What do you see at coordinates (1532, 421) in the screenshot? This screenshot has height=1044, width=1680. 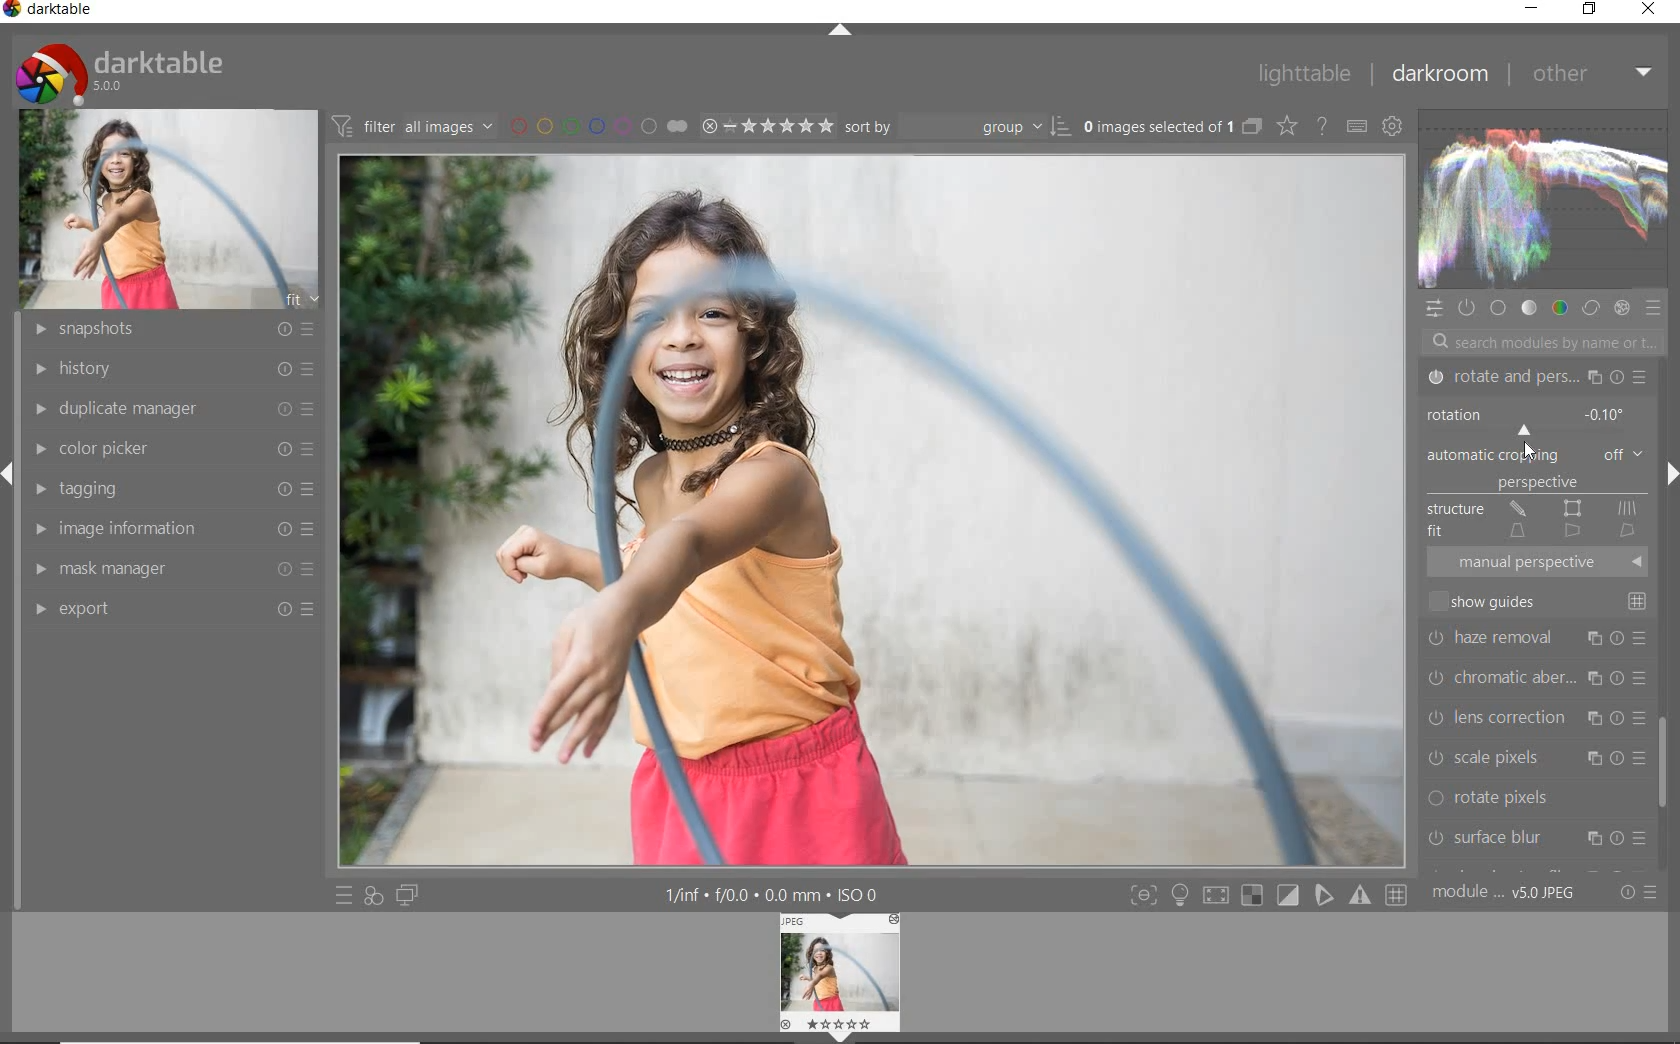 I see `ROTATION` at bounding box center [1532, 421].